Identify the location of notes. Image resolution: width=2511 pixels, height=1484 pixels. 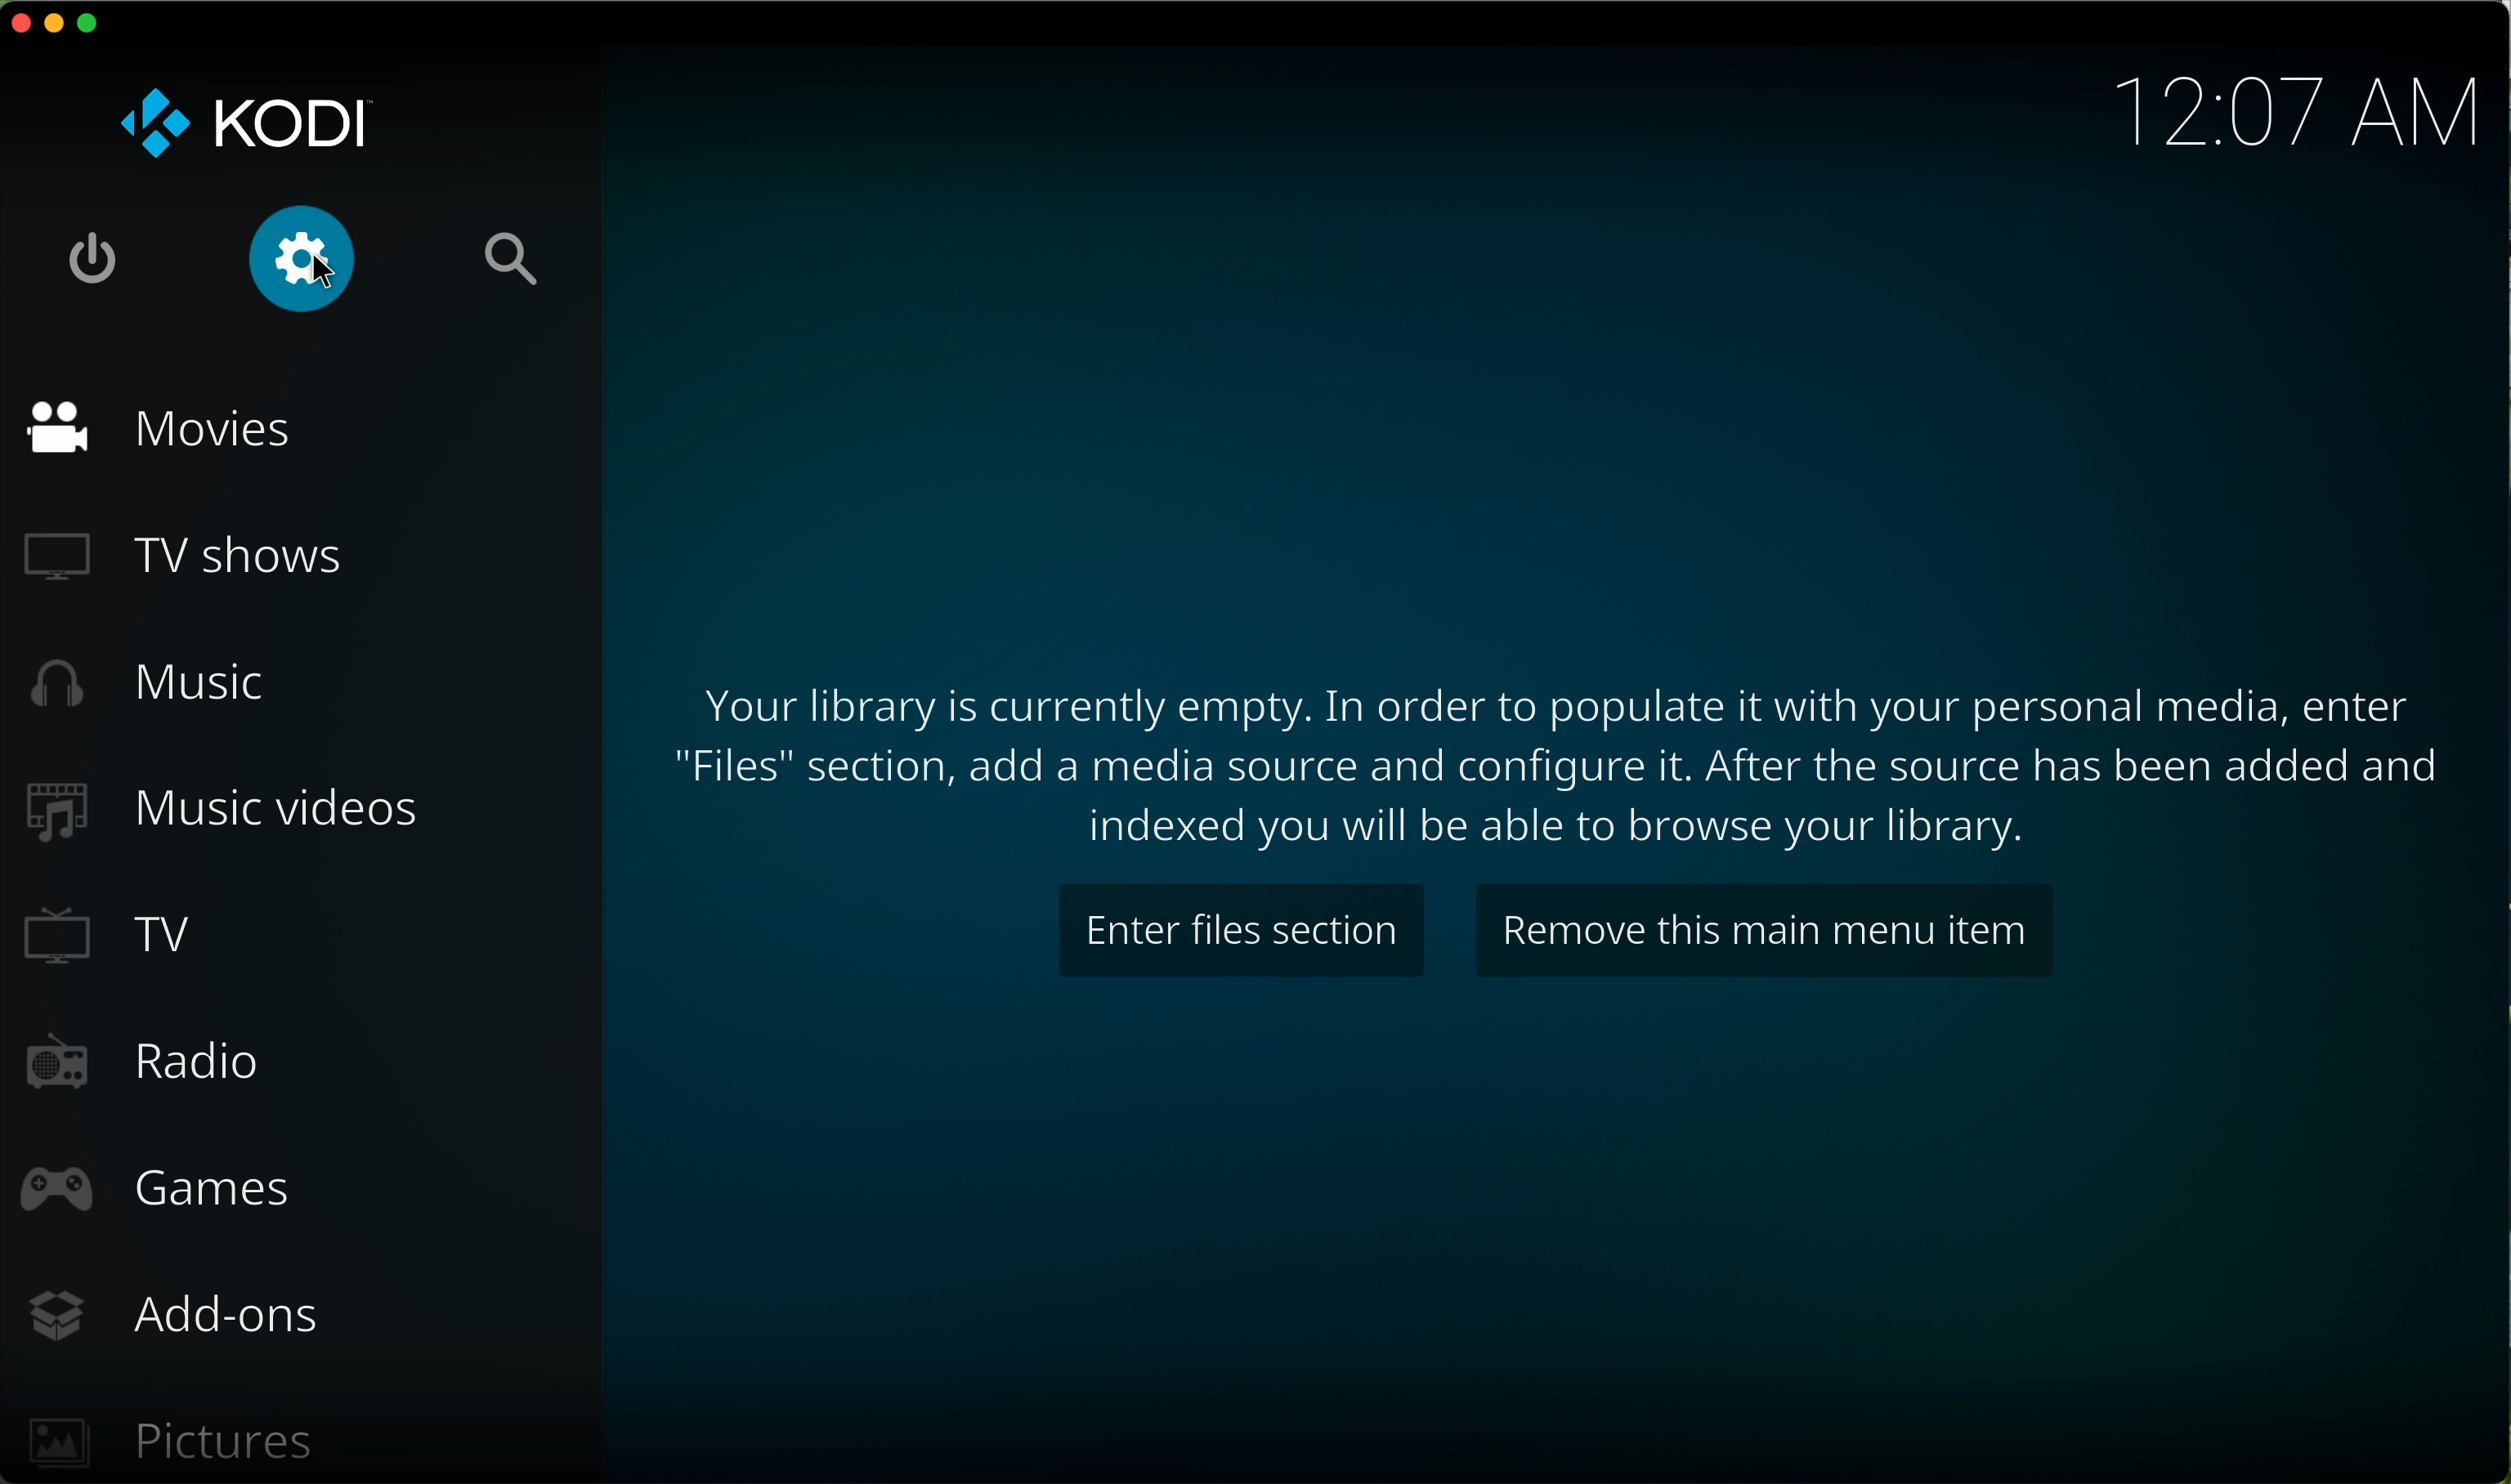
(1568, 764).